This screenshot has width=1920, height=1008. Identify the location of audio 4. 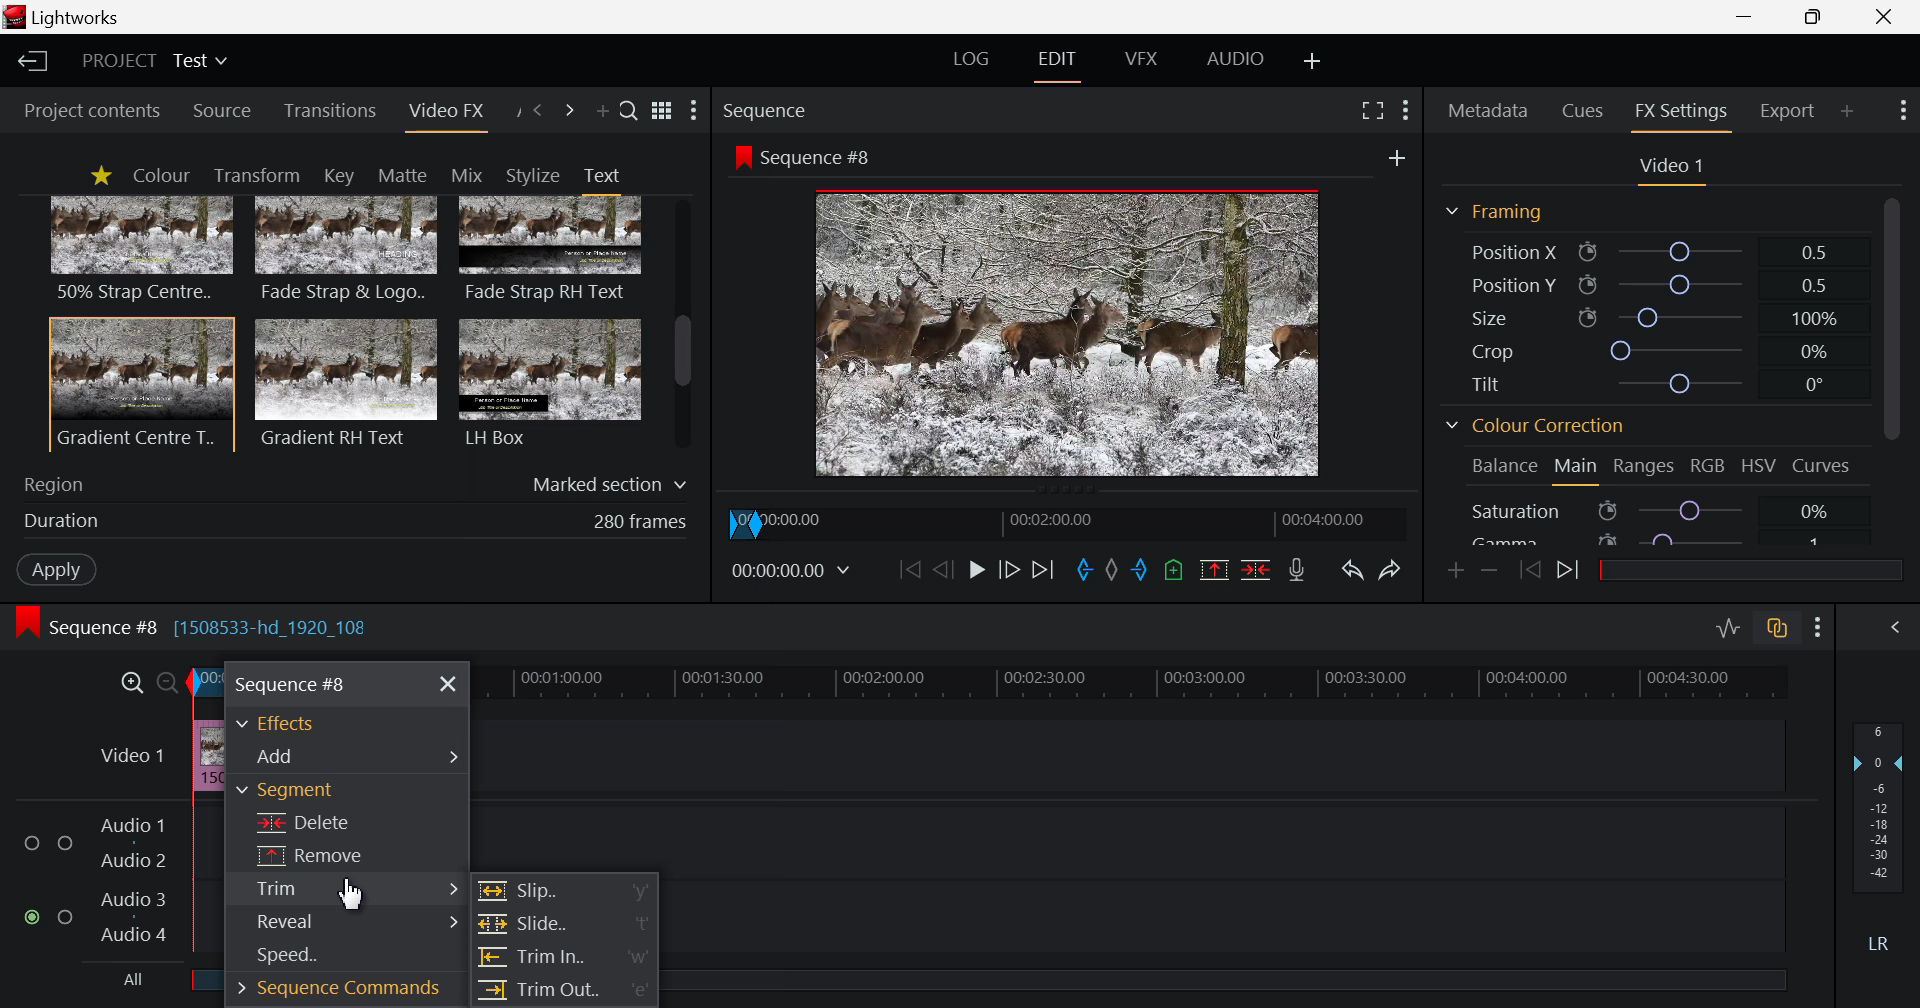
(130, 938).